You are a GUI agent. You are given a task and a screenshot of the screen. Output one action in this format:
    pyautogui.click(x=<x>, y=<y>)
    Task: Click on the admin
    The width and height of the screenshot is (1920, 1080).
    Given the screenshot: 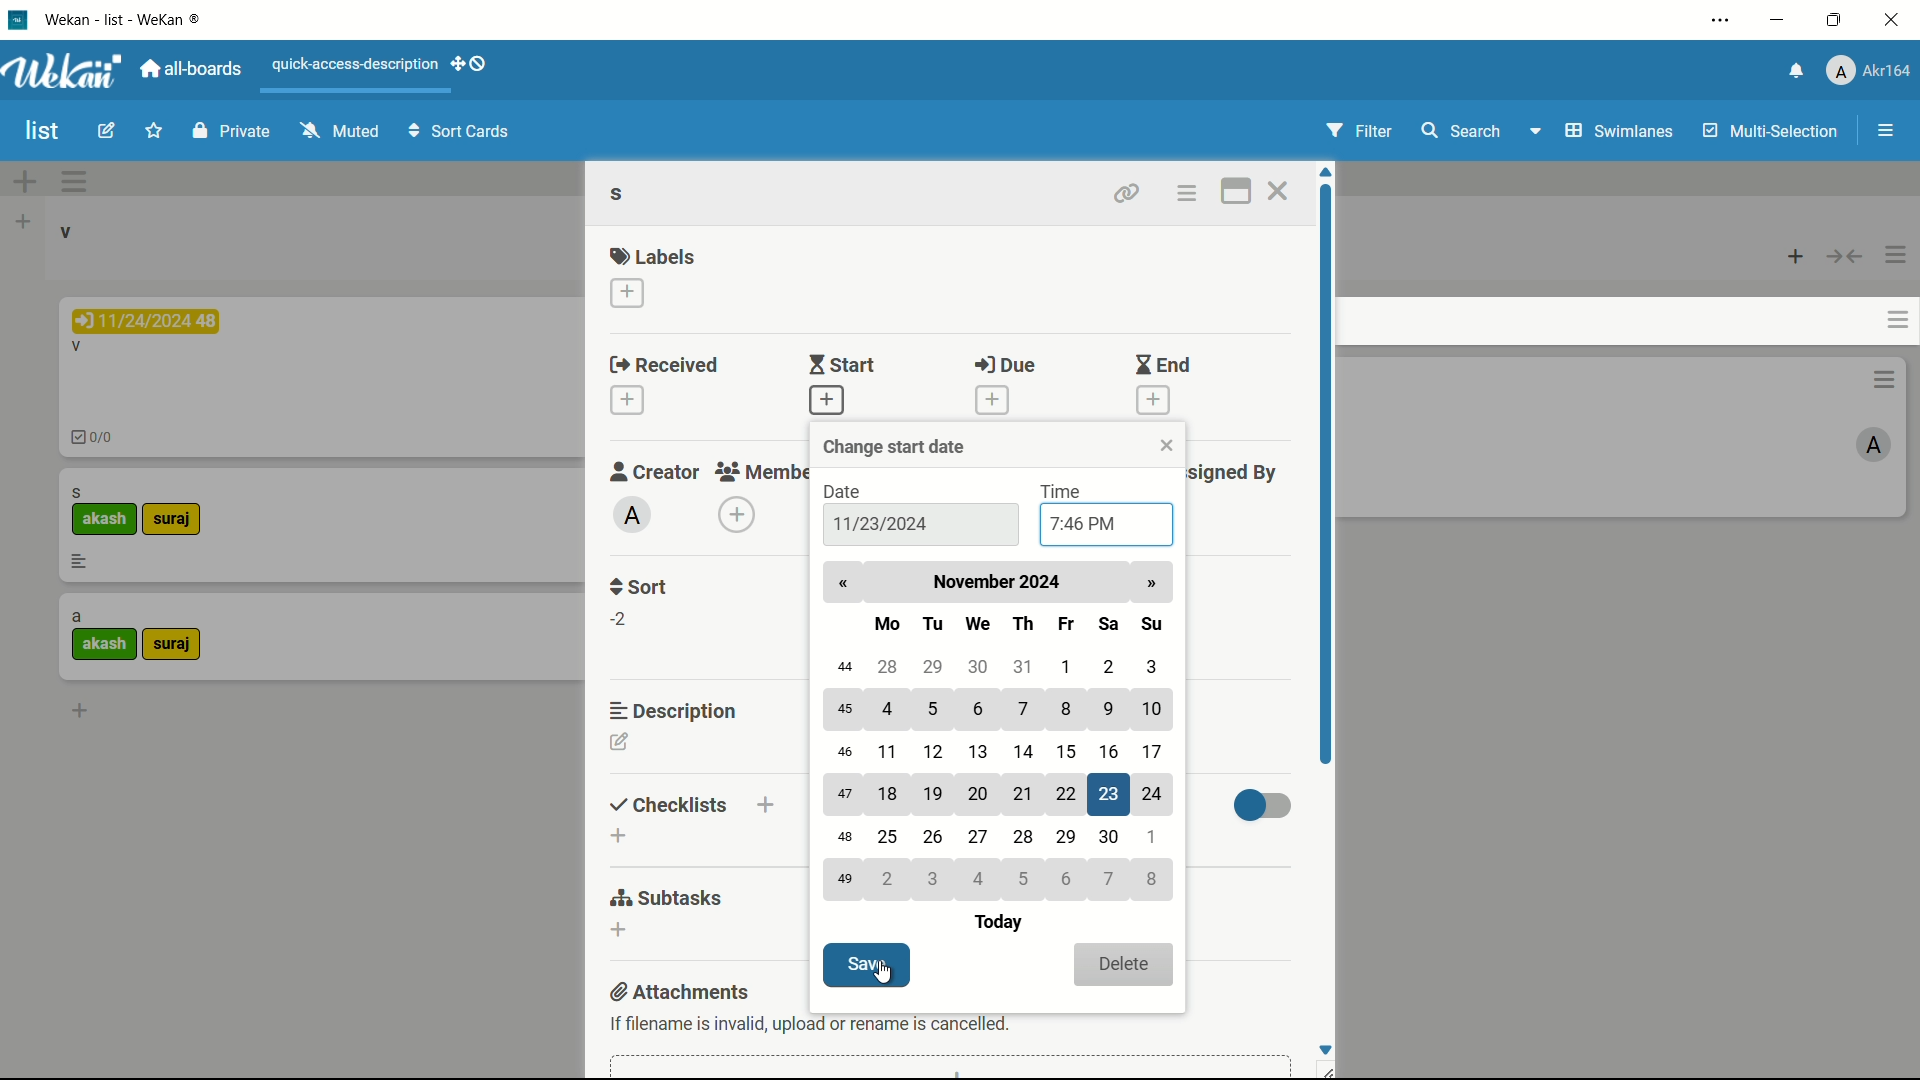 What is the action you would take?
    pyautogui.click(x=1873, y=446)
    